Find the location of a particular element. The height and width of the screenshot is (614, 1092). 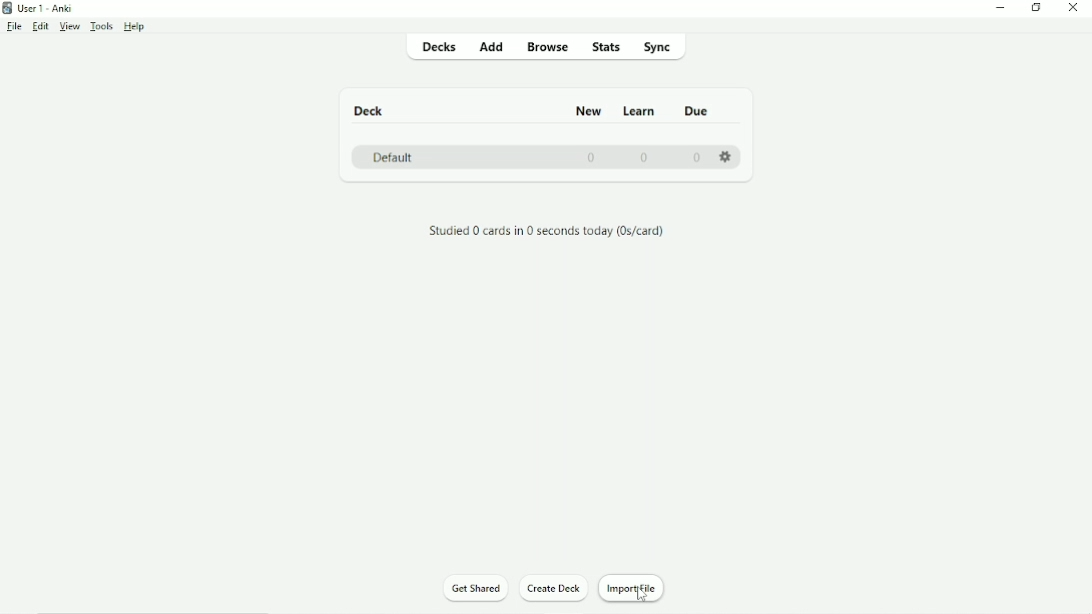

Stats is located at coordinates (607, 46).